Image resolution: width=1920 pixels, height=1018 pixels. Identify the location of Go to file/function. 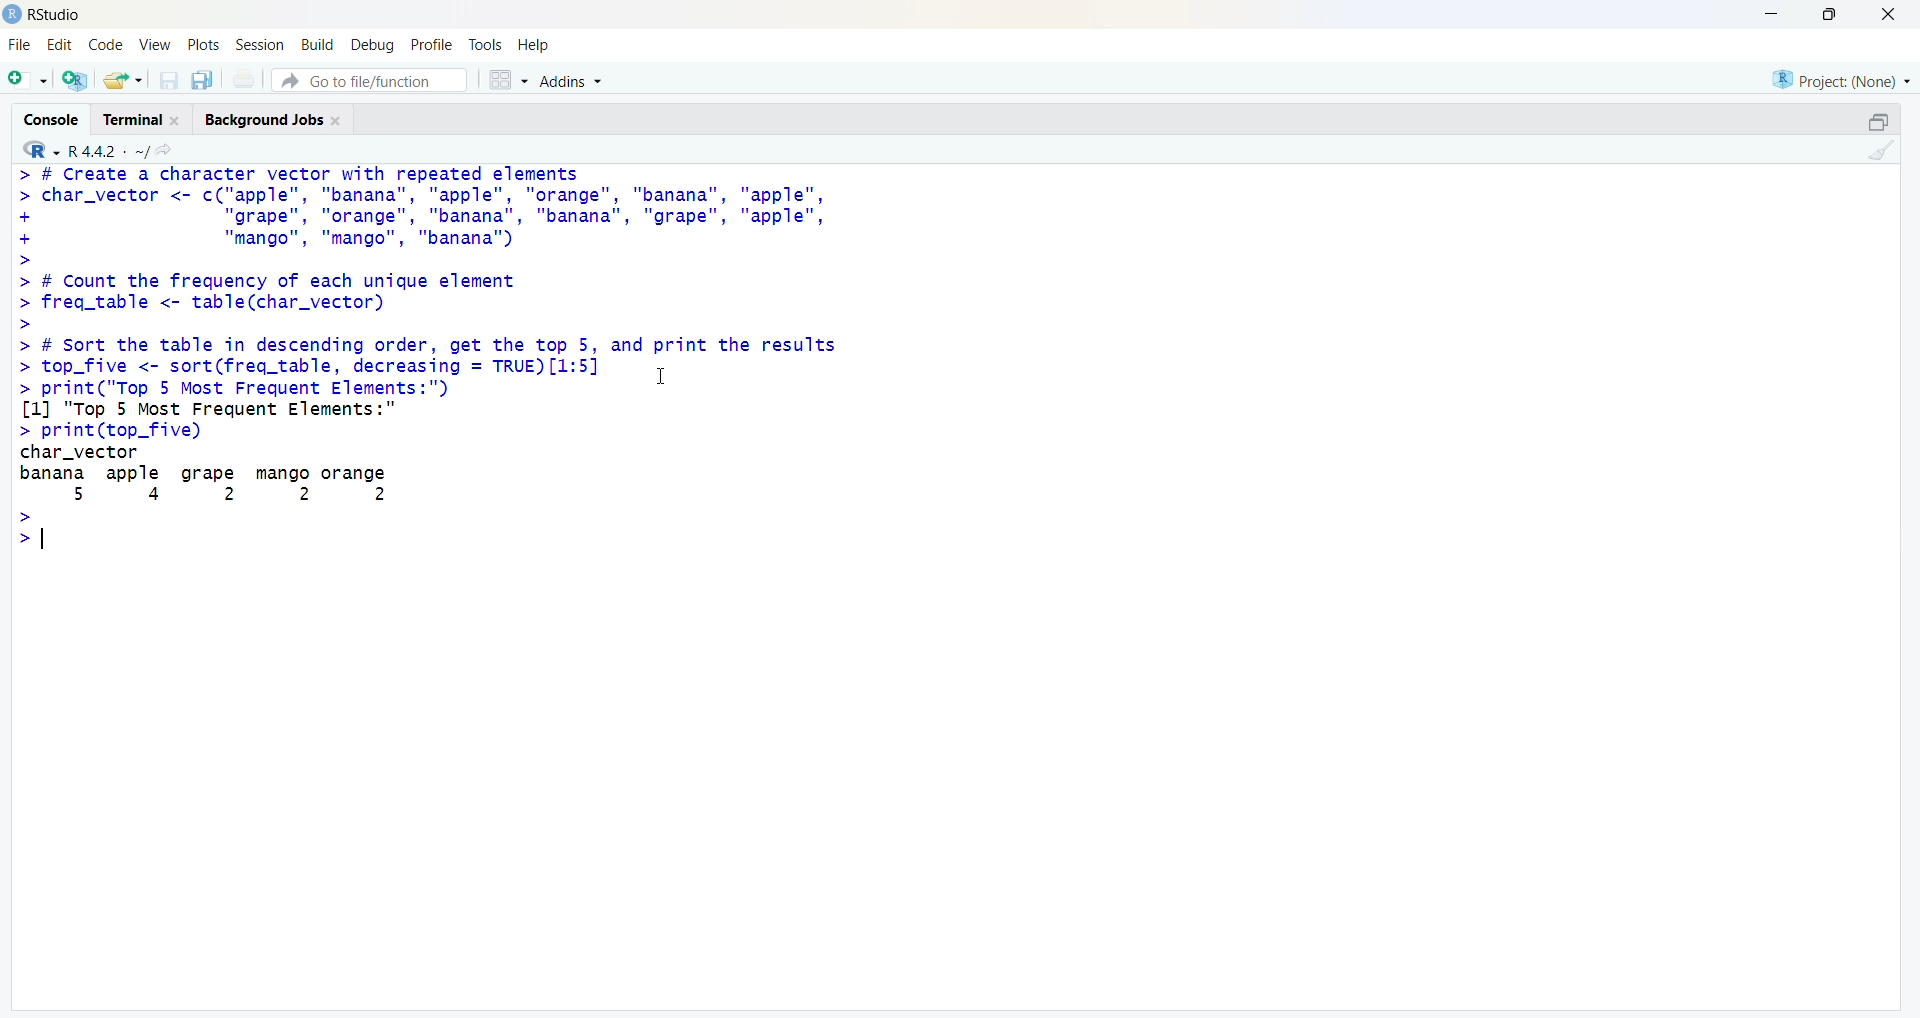
(371, 80).